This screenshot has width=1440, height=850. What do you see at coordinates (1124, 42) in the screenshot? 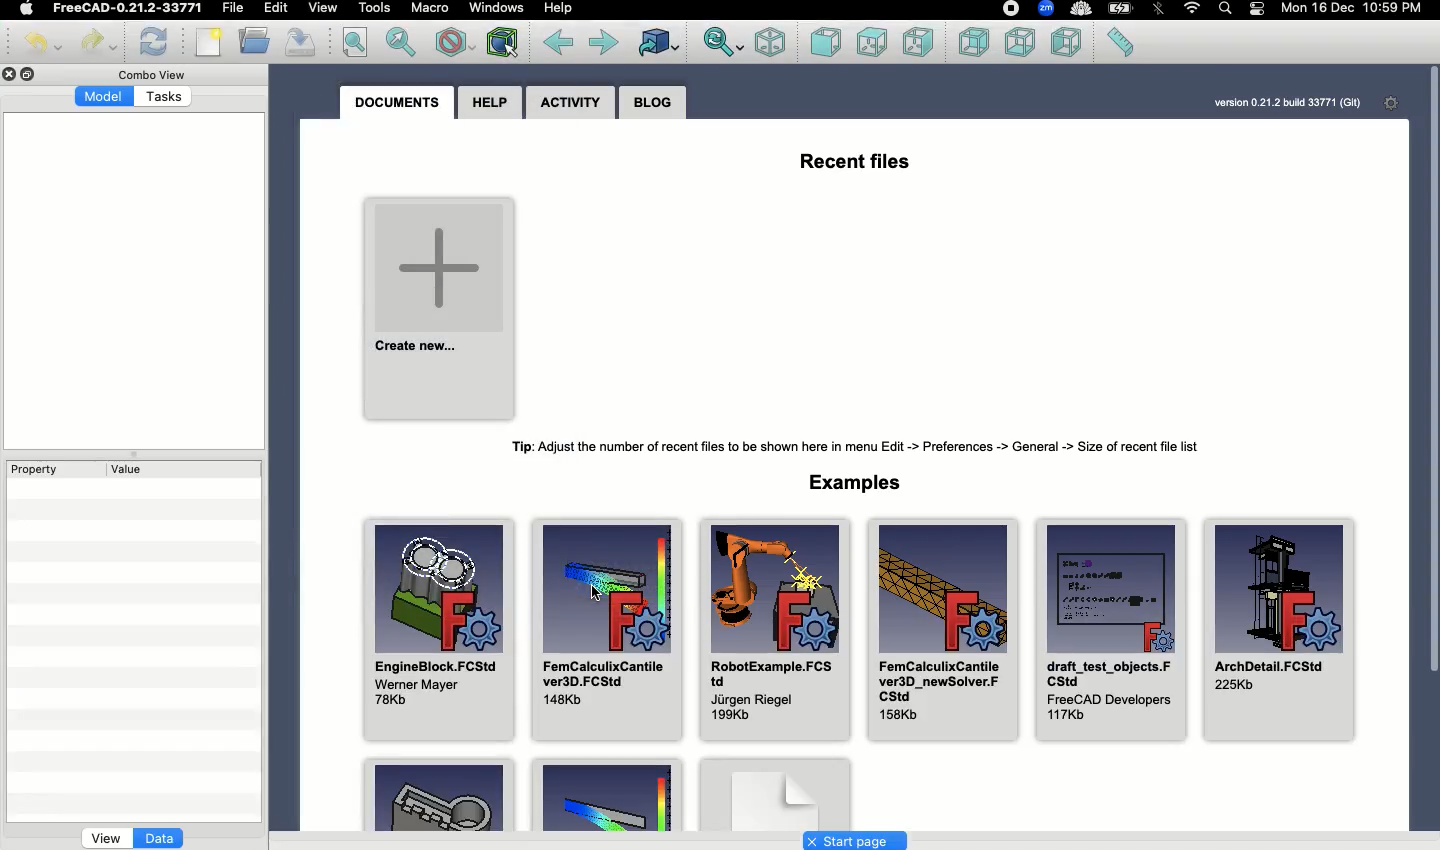
I see `Measure` at bounding box center [1124, 42].